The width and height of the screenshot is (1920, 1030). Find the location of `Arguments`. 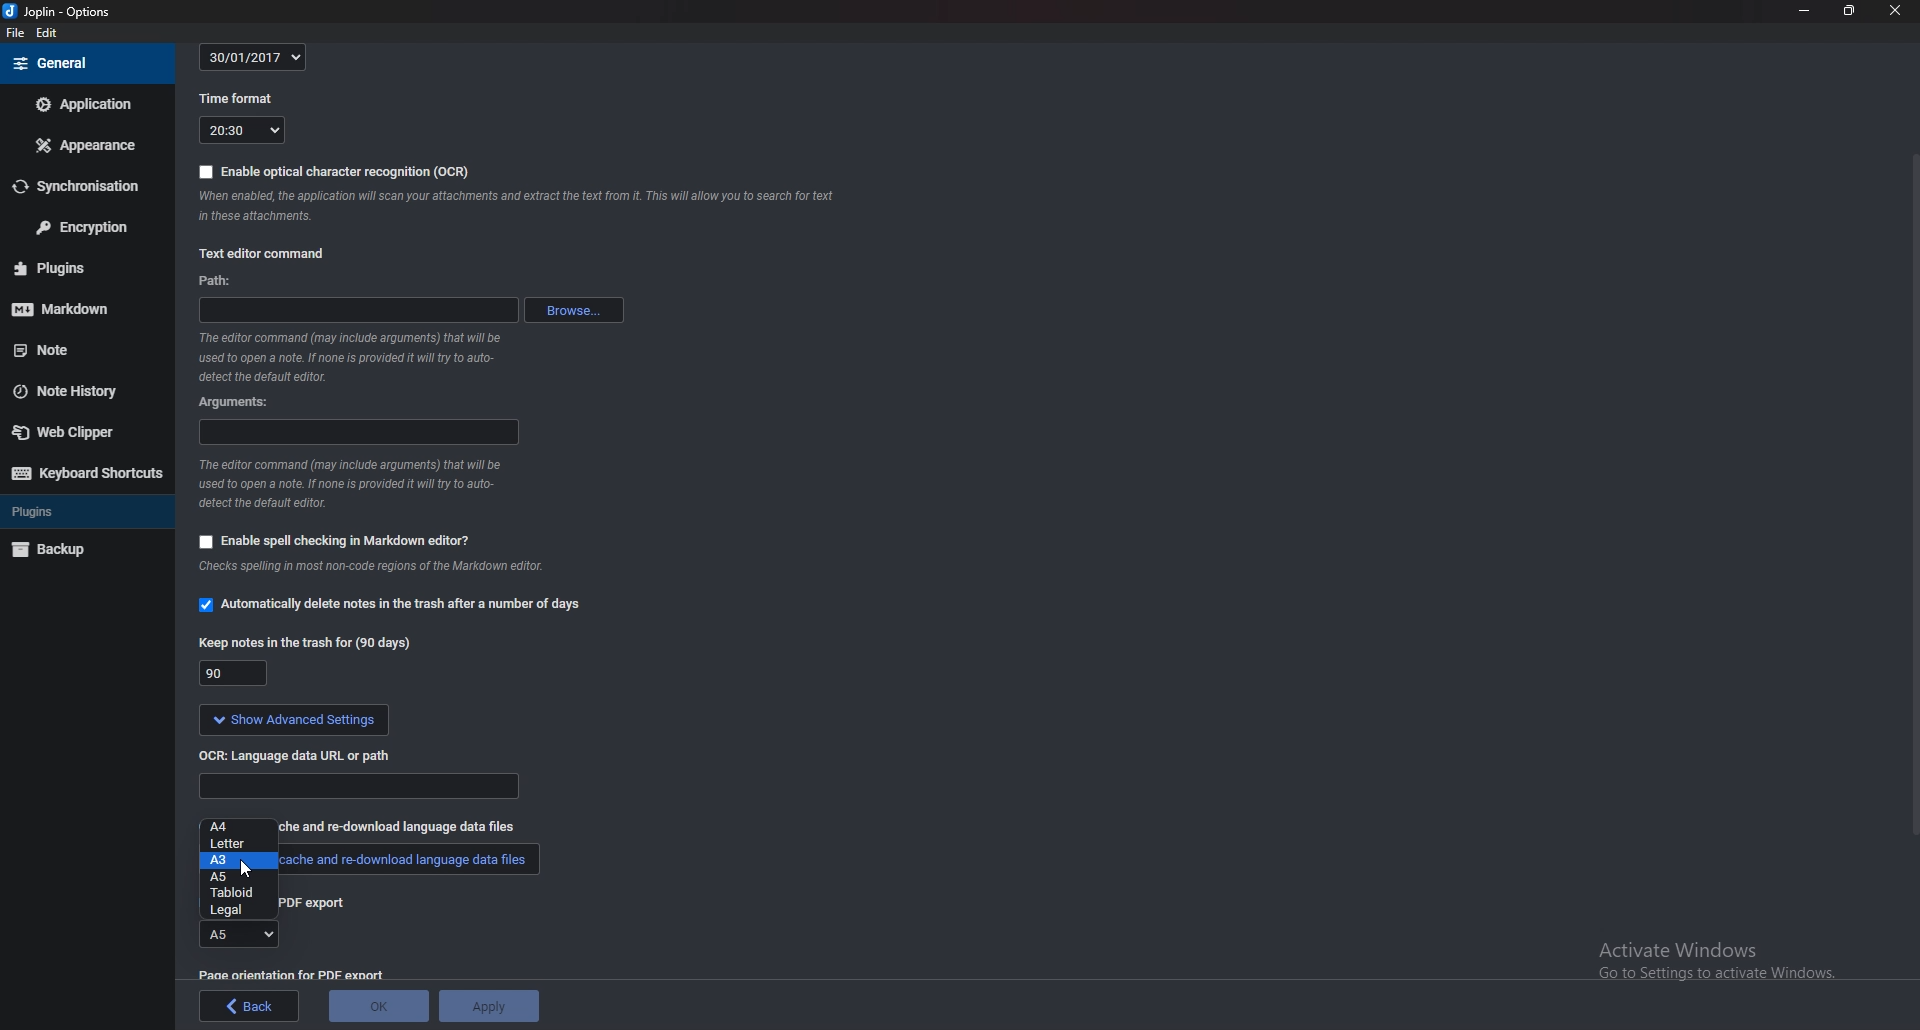

Arguments is located at coordinates (235, 402).